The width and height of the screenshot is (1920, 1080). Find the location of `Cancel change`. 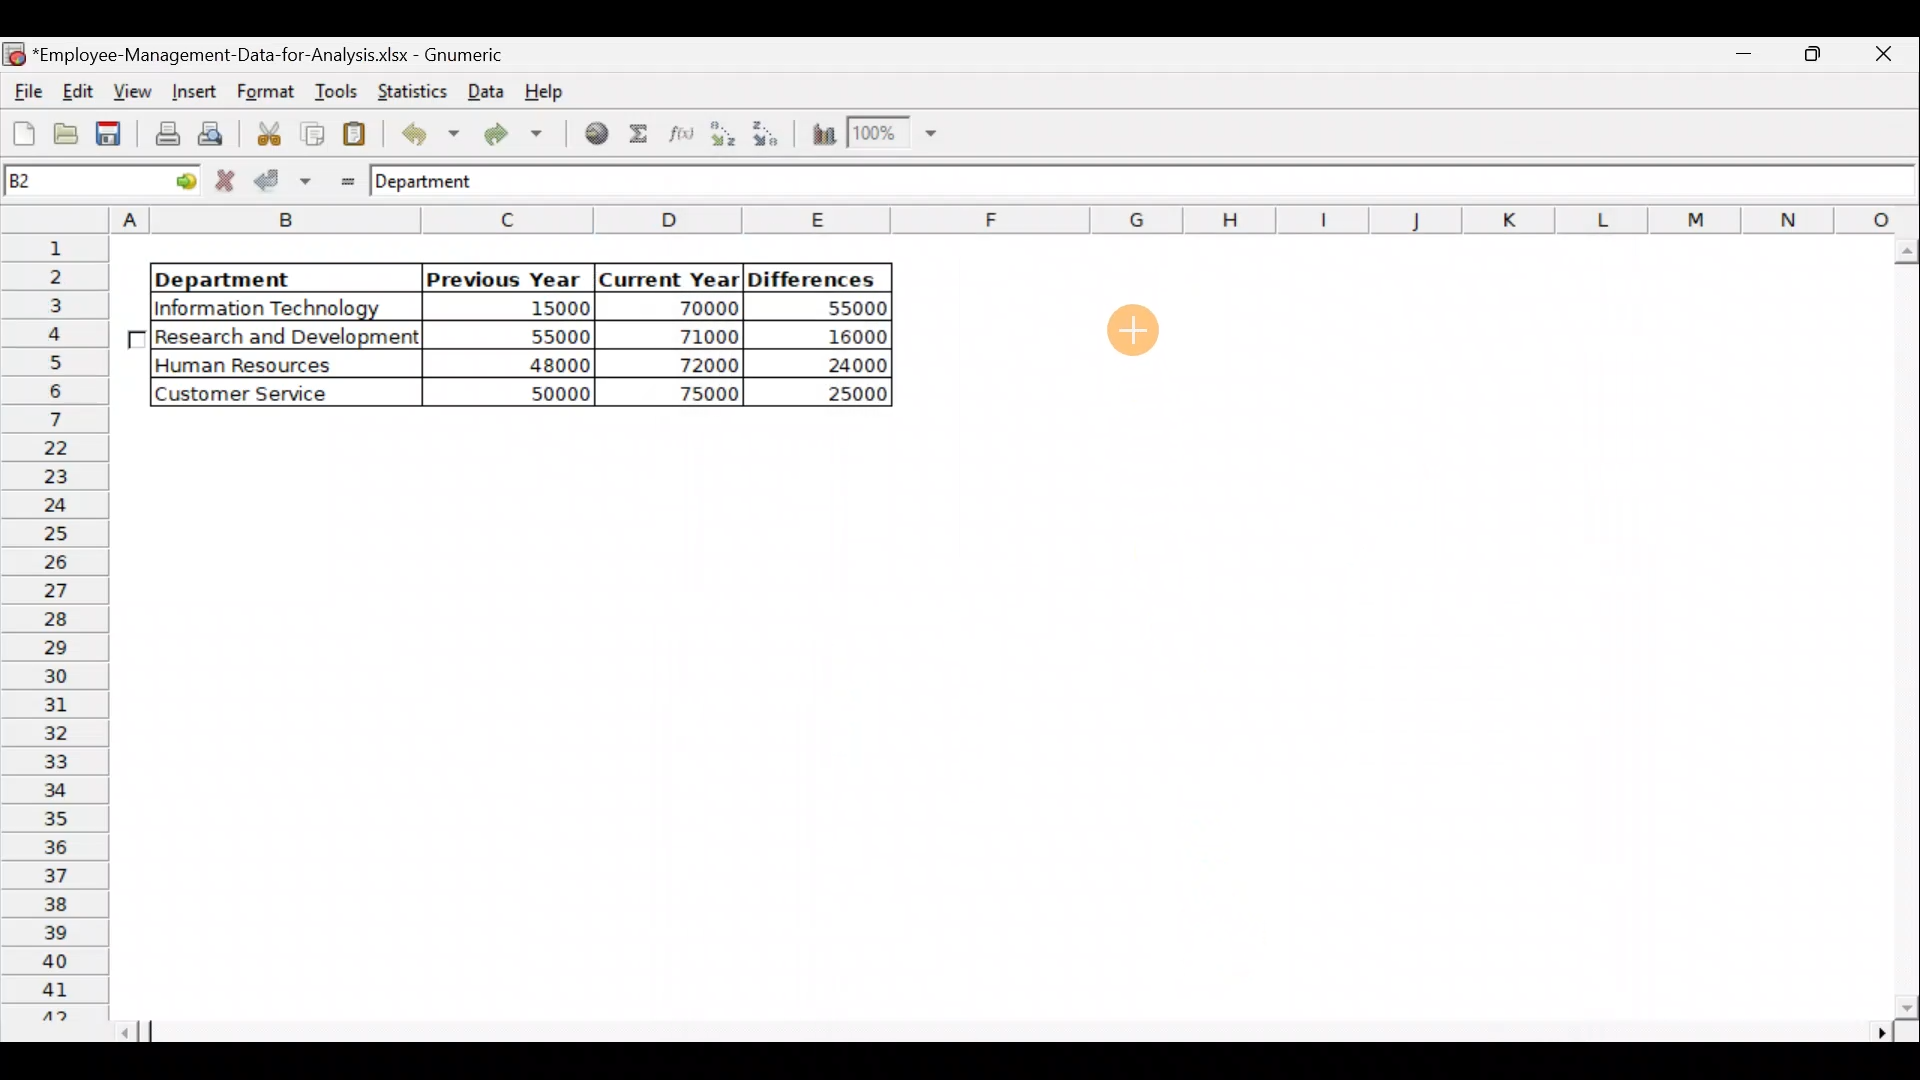

Cancel change is located at coordinates (227, 182).